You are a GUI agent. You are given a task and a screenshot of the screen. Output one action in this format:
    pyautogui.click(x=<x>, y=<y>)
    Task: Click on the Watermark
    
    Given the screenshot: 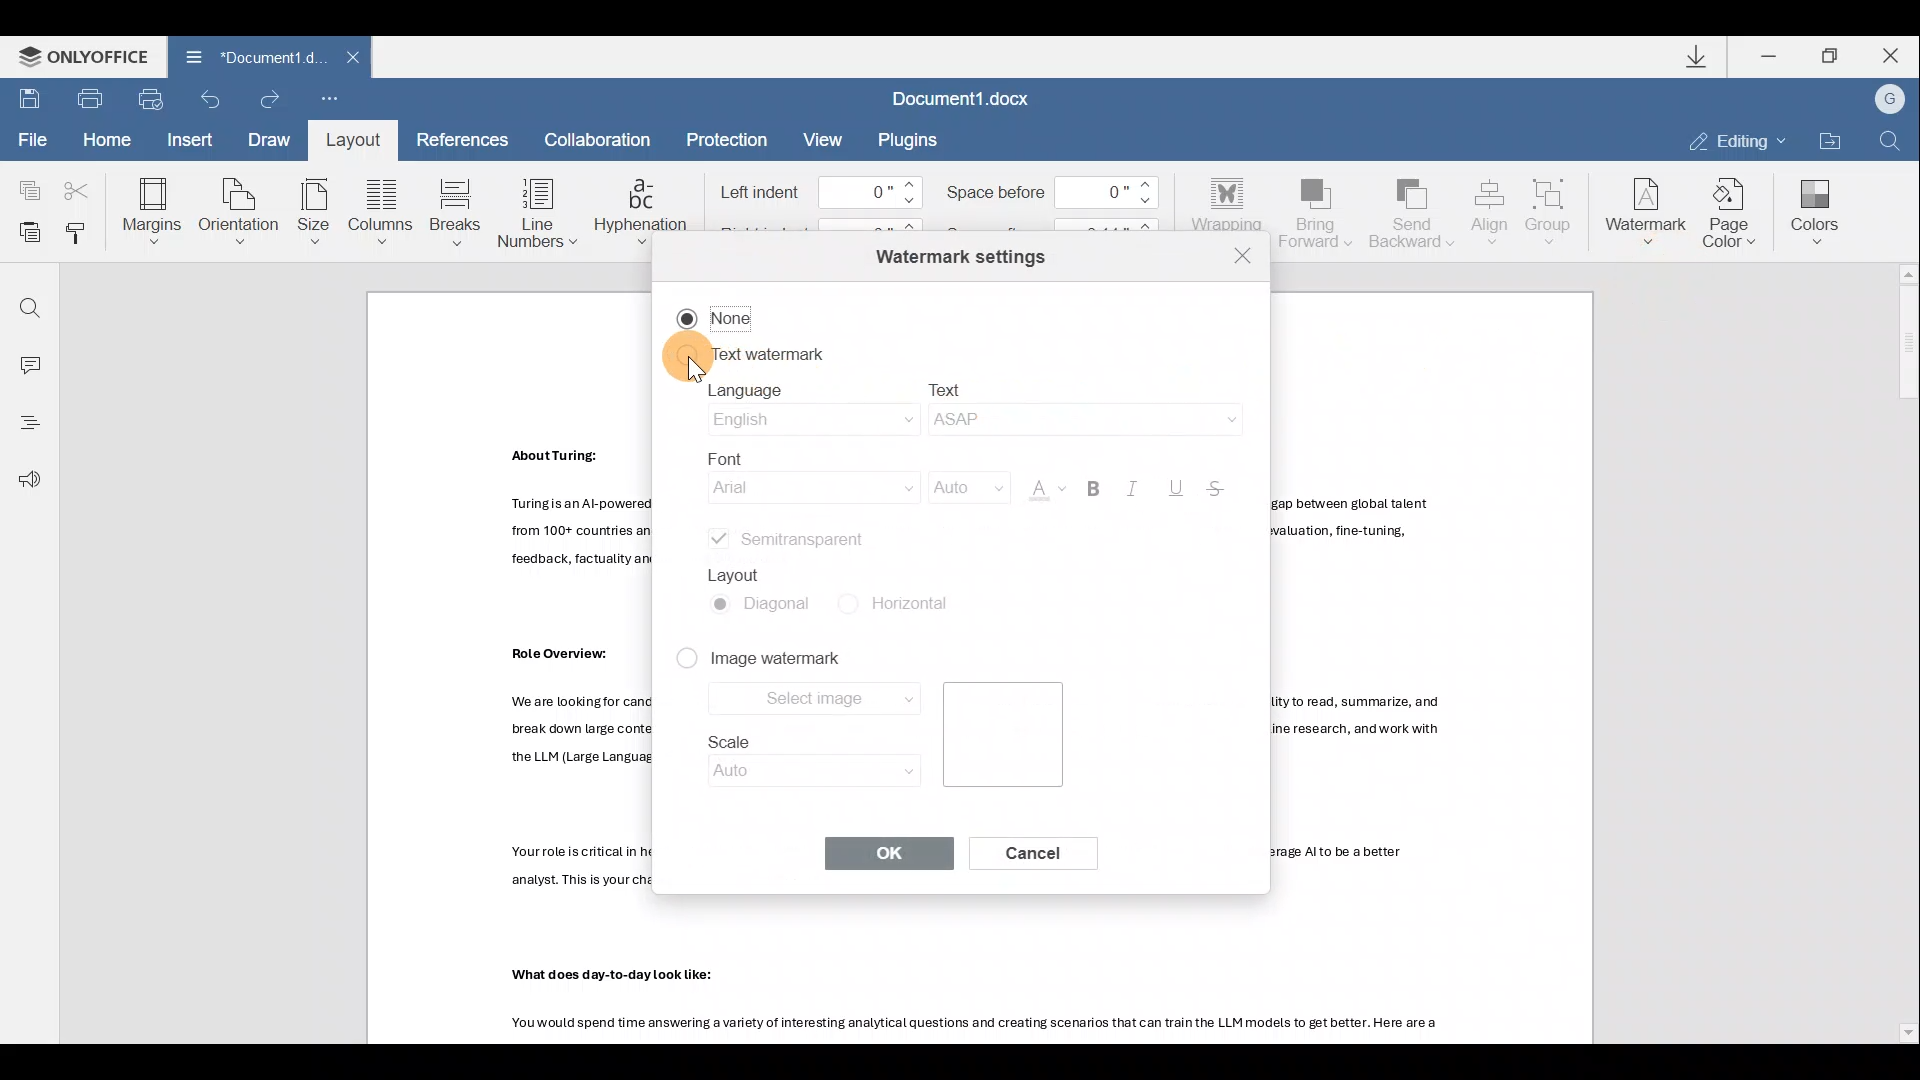 What is the action you would take?
    pyautogui.click(x=1648, y=208)
    